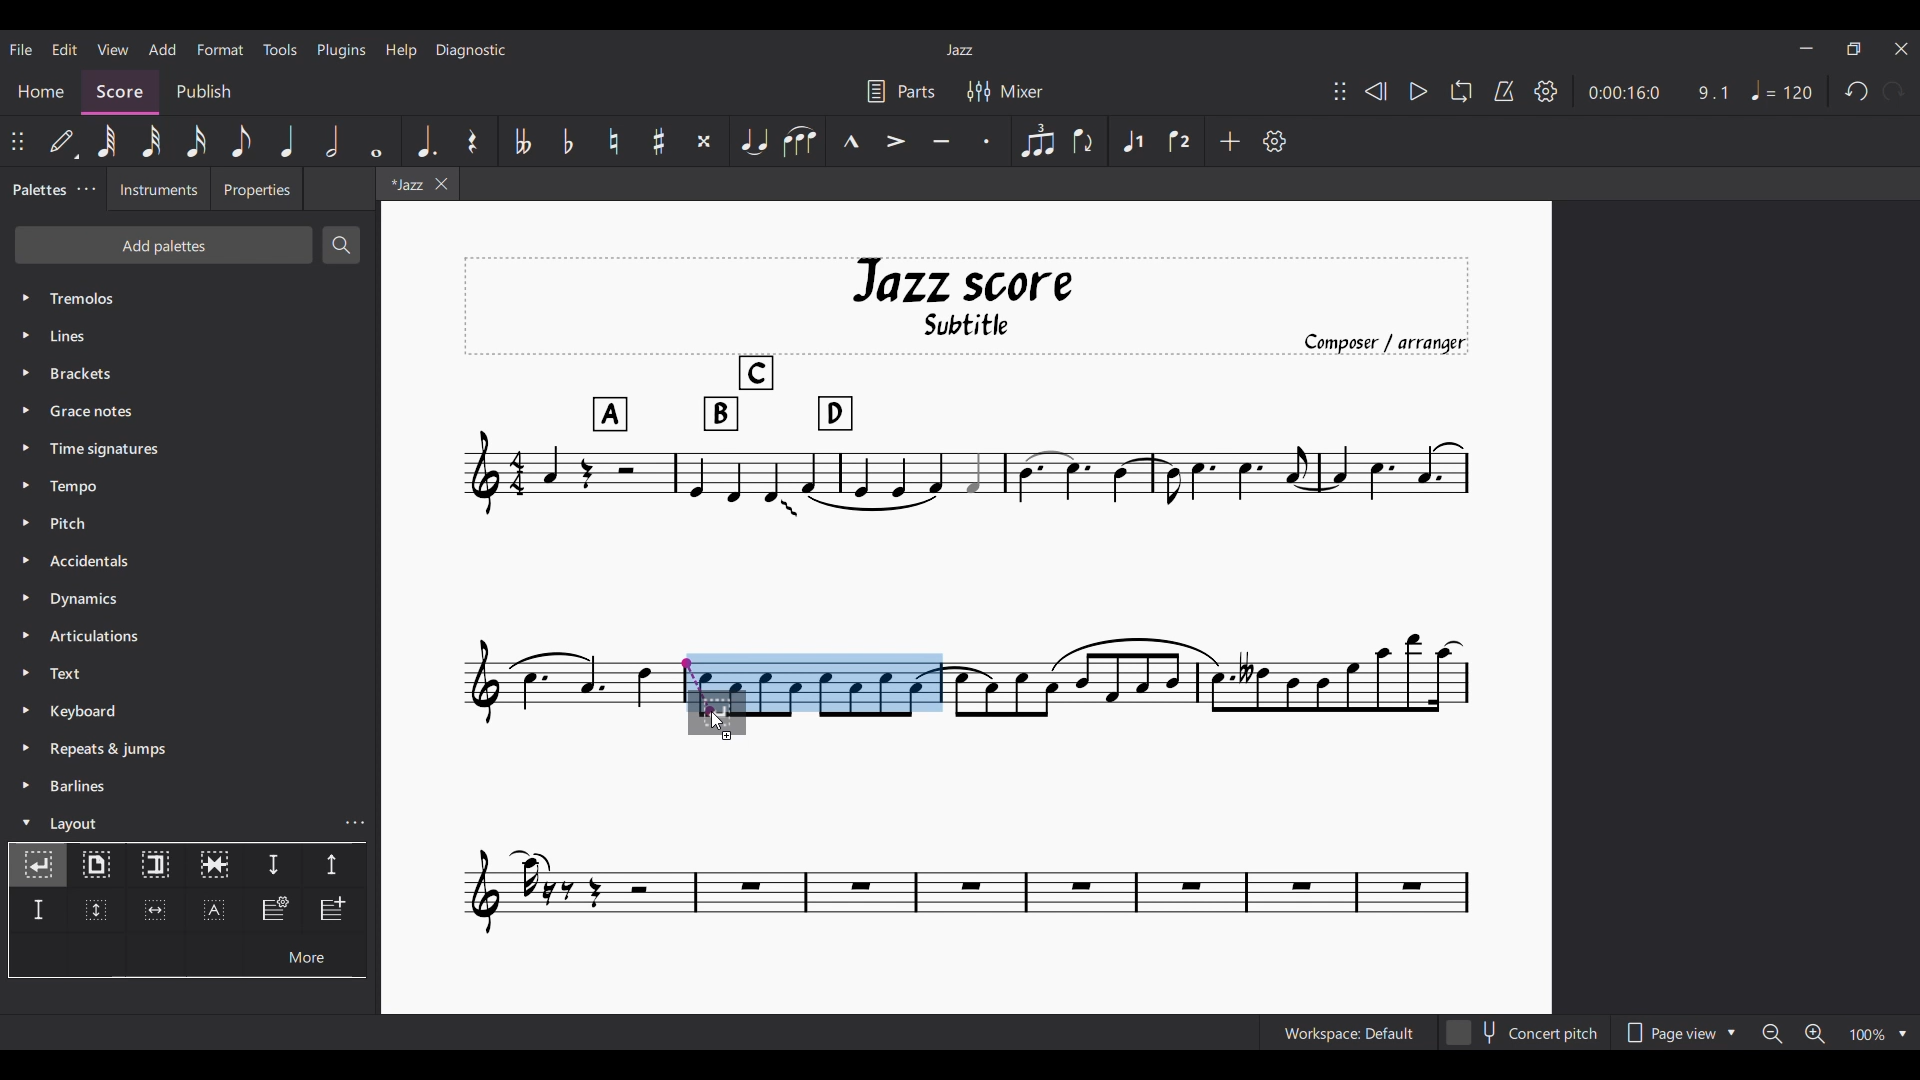  What do you see at coordinates (1546, 92) in the screenshot?
I see `Settings` at bounding box center [1546, 92].